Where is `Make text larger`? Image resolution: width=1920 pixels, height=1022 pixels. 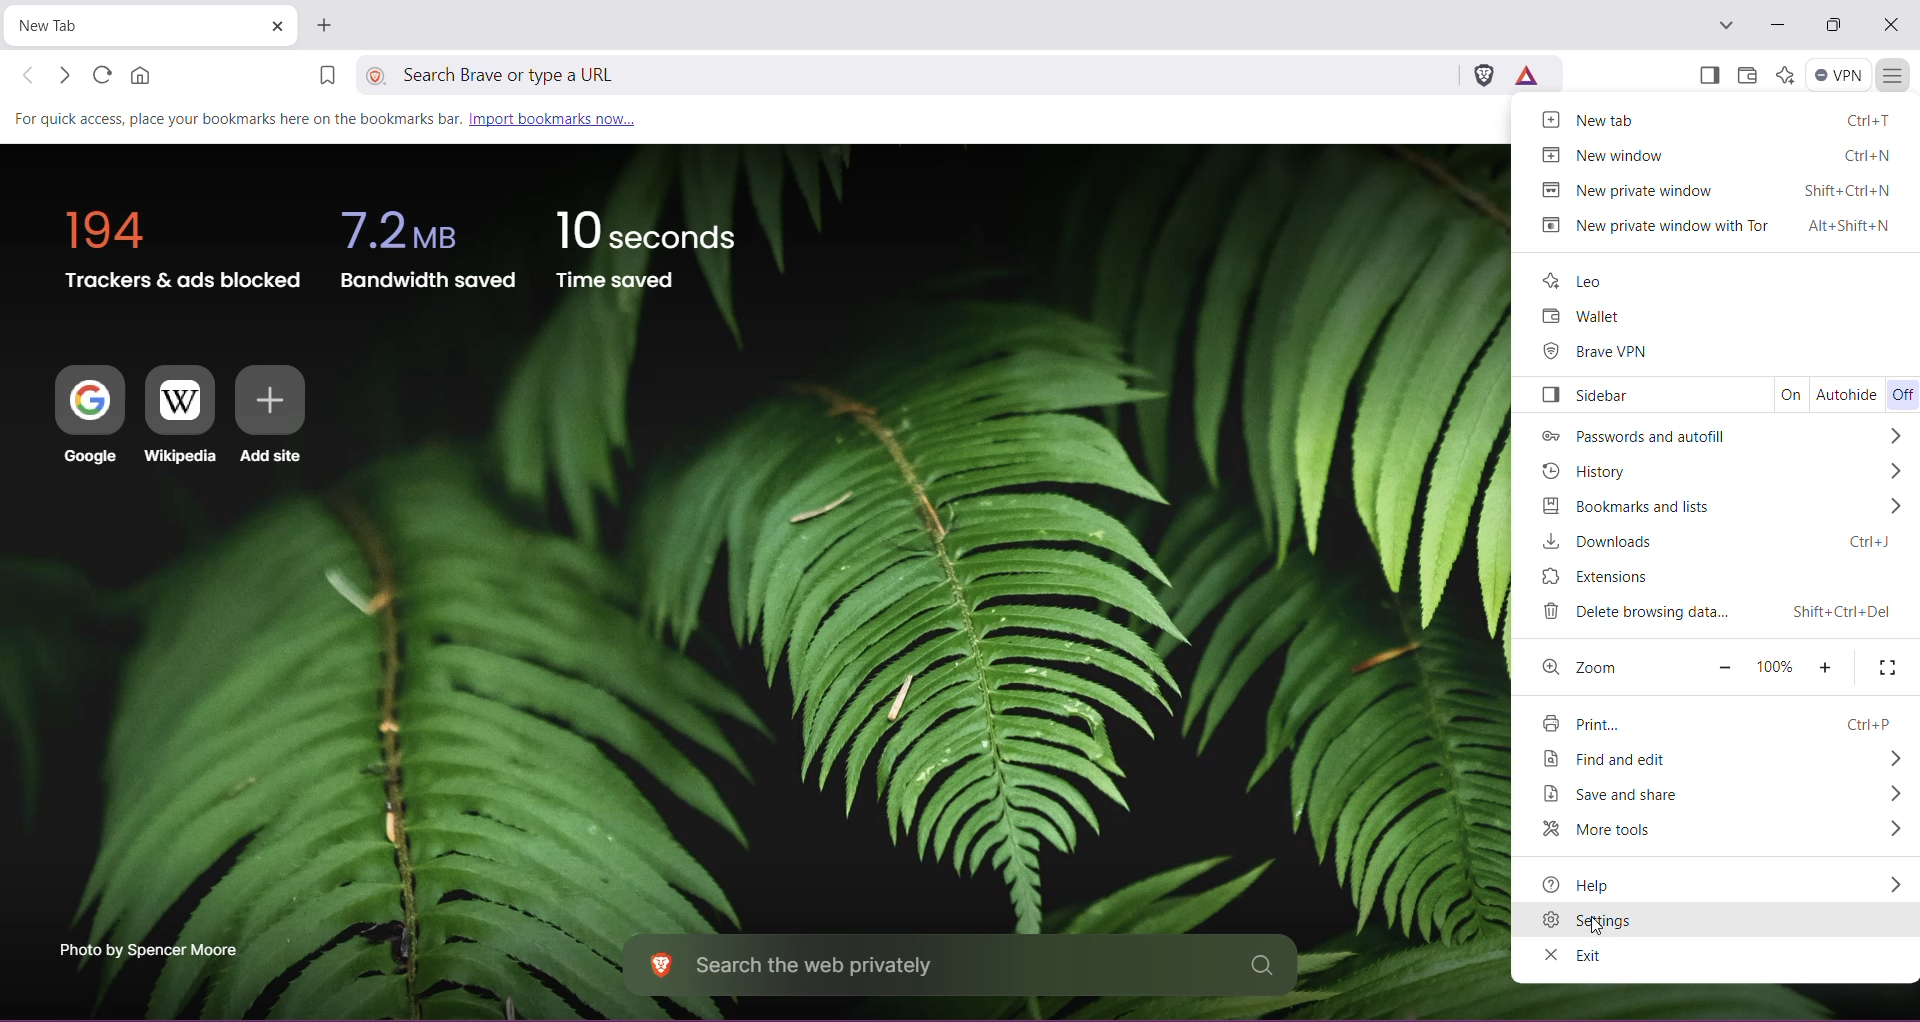
Make text larger is located at coordinates (1825, 668).